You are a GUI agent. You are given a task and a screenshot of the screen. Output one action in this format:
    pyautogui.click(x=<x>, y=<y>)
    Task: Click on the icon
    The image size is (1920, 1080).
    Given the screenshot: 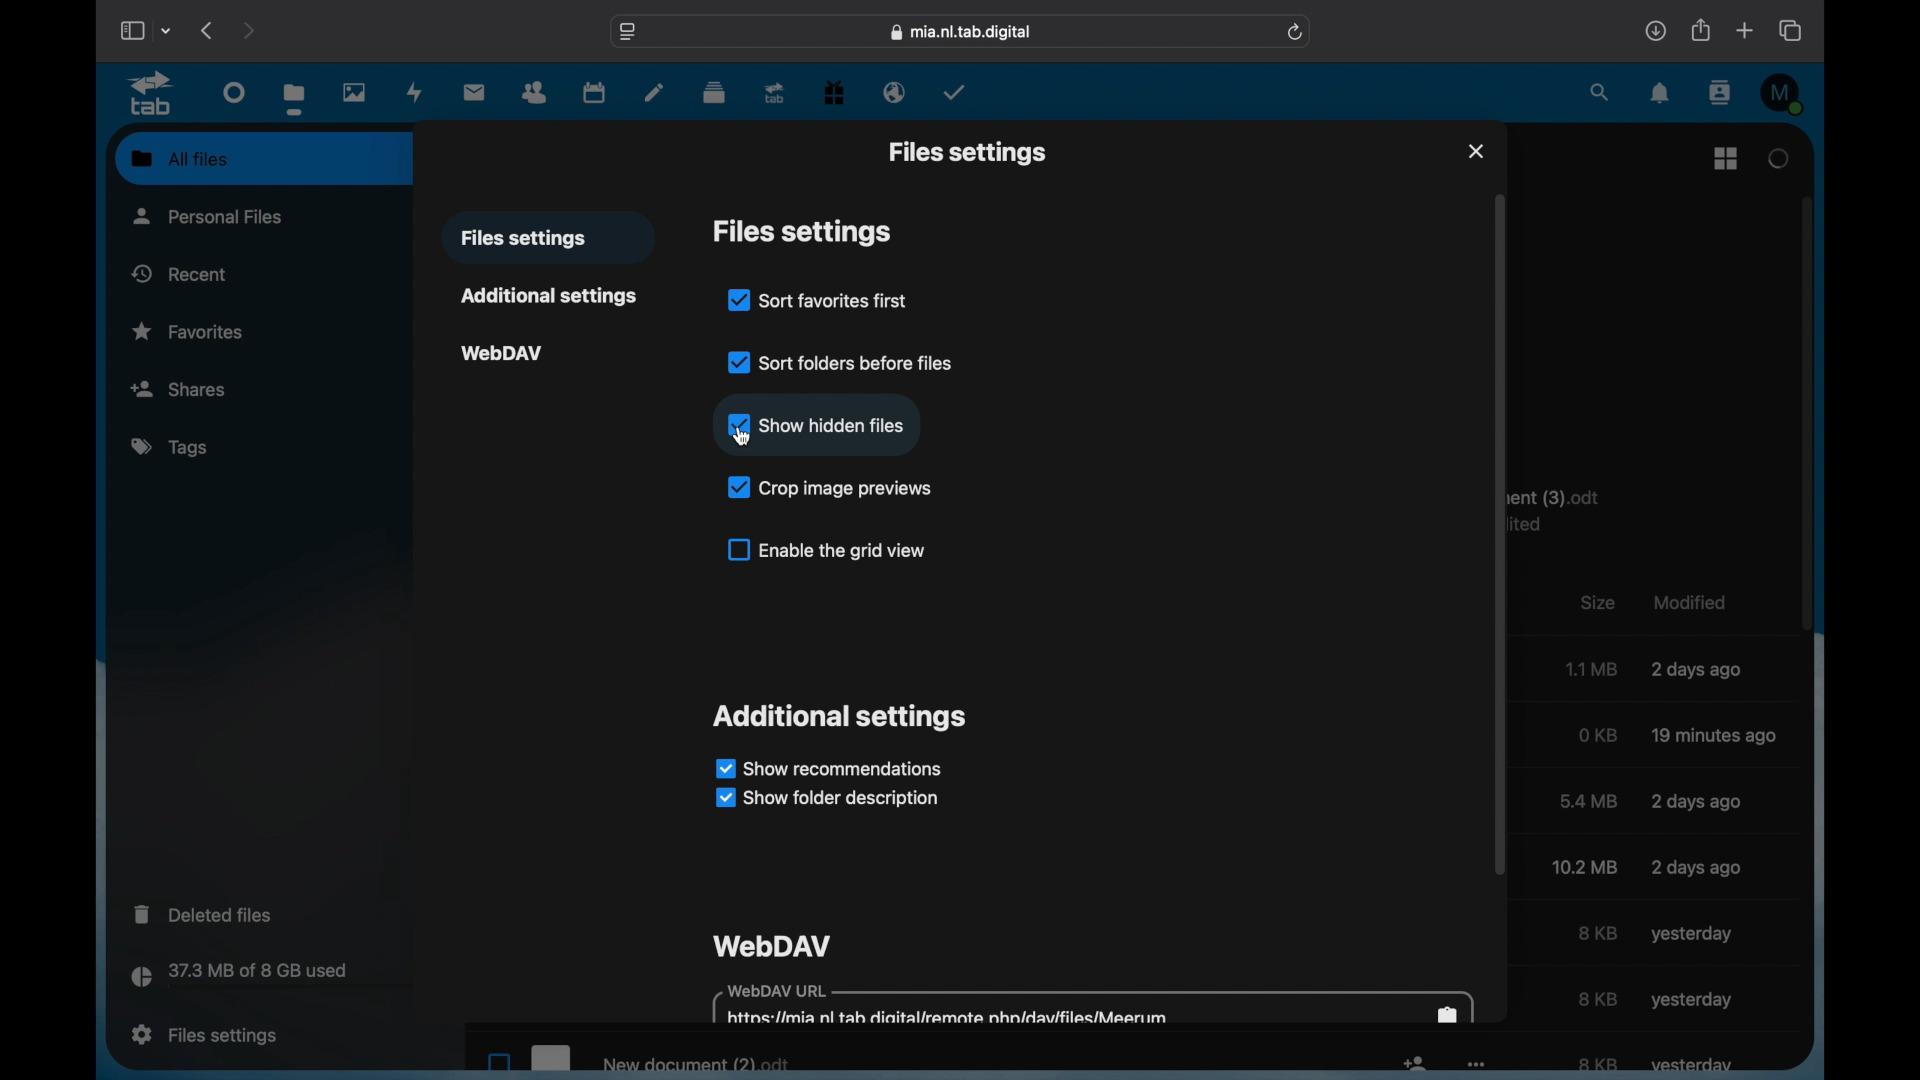 What is the action you would take?
    pyautogui.click(x=1415, y=1063)
    